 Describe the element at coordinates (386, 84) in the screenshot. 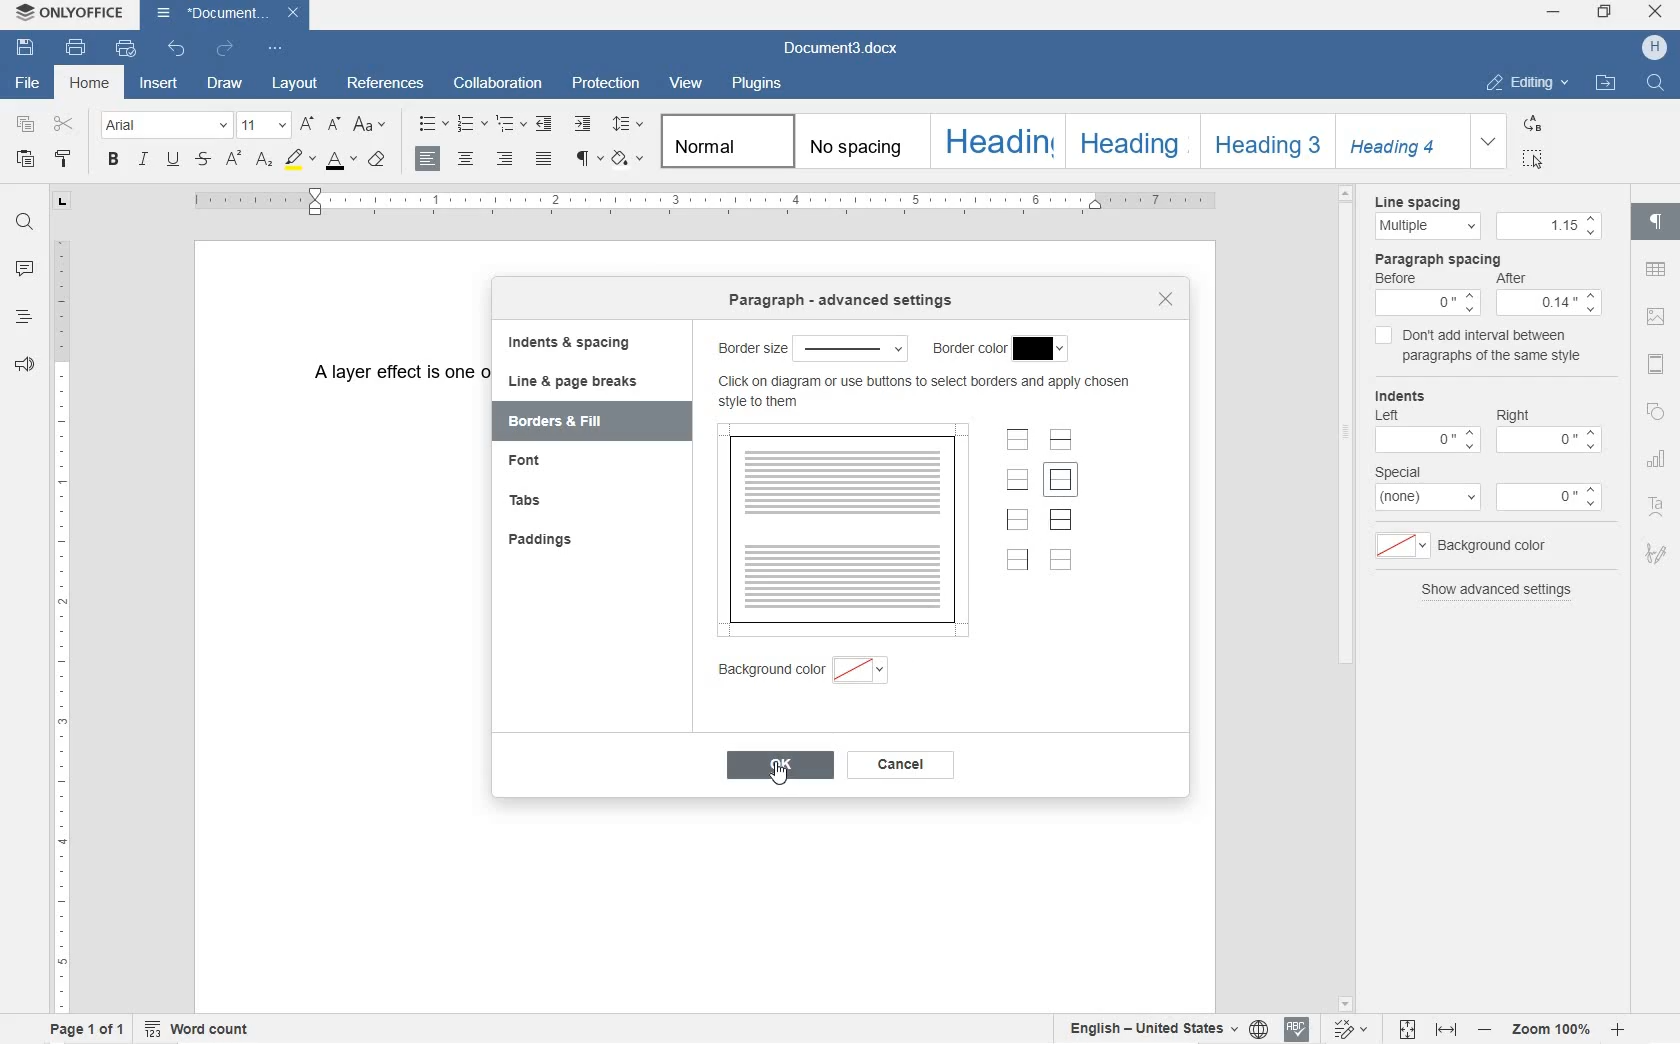

I see `REFERENCES` at that location.